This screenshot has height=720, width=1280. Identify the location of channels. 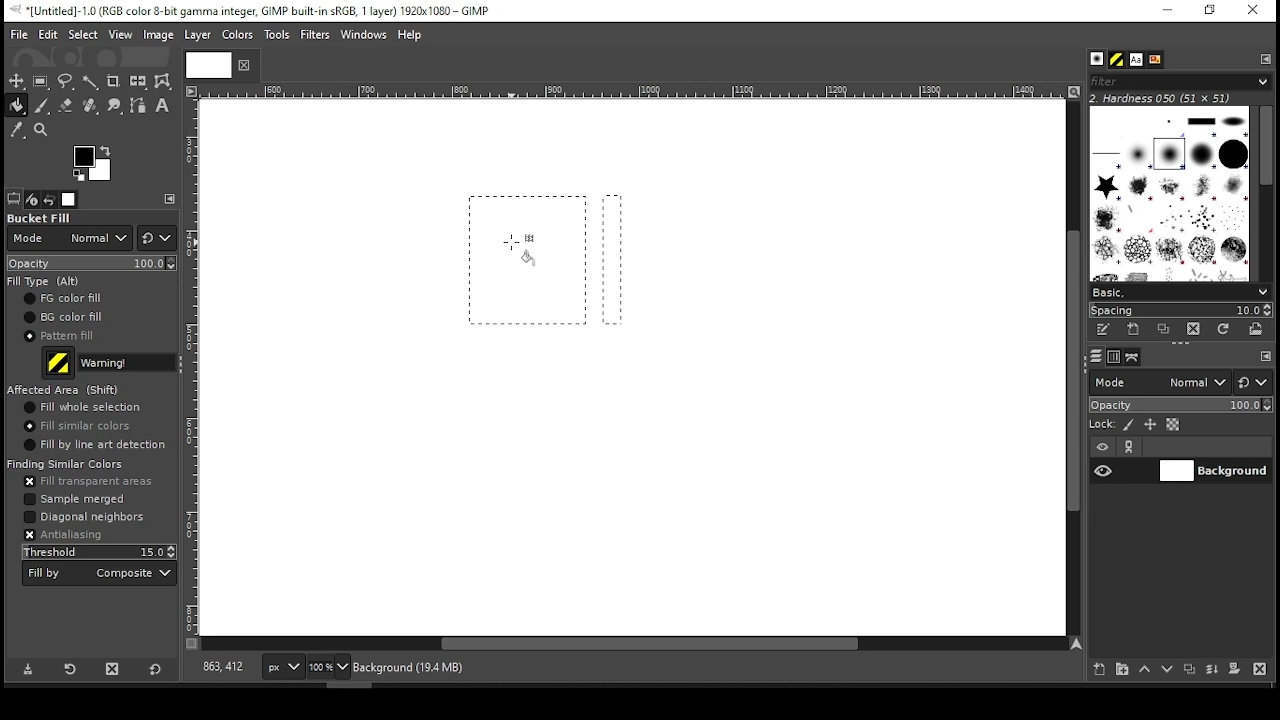
(1113, 357).